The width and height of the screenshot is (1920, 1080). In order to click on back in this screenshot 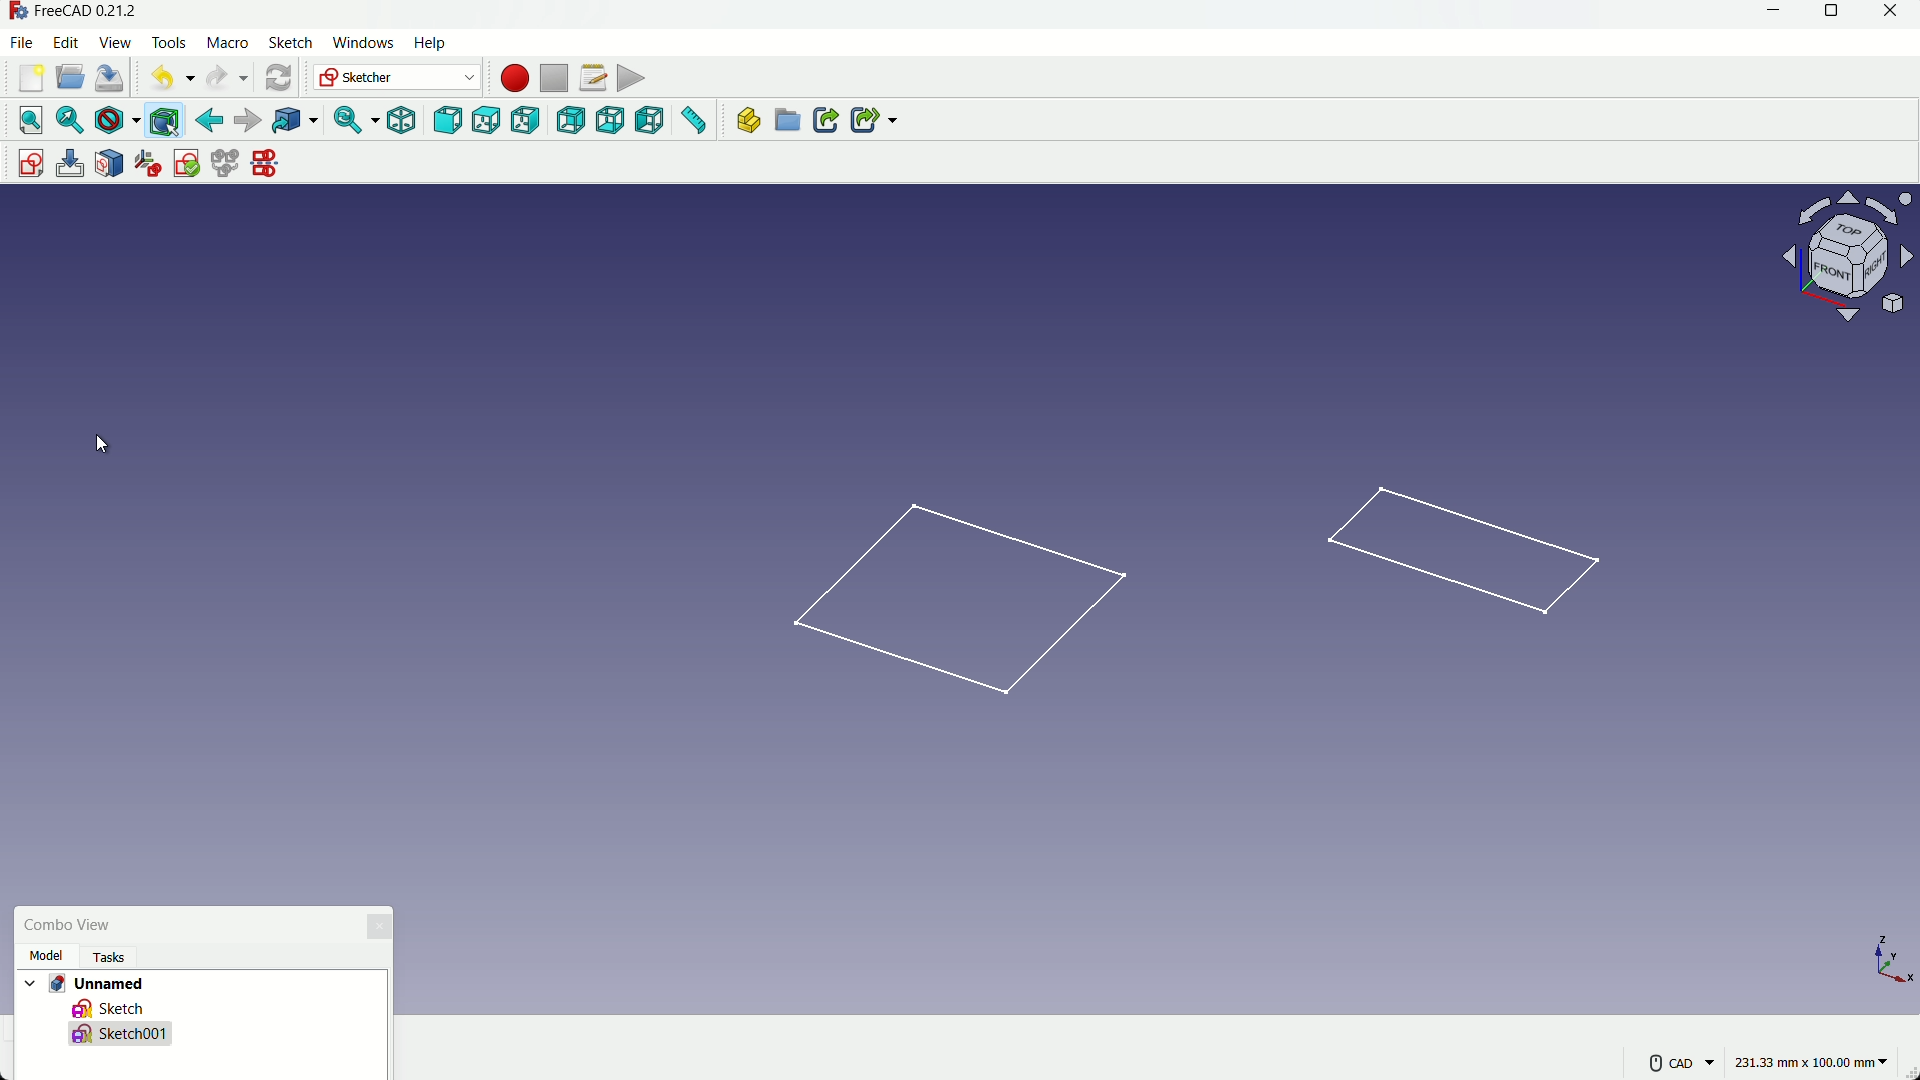, I will do `click(209, 120)`.